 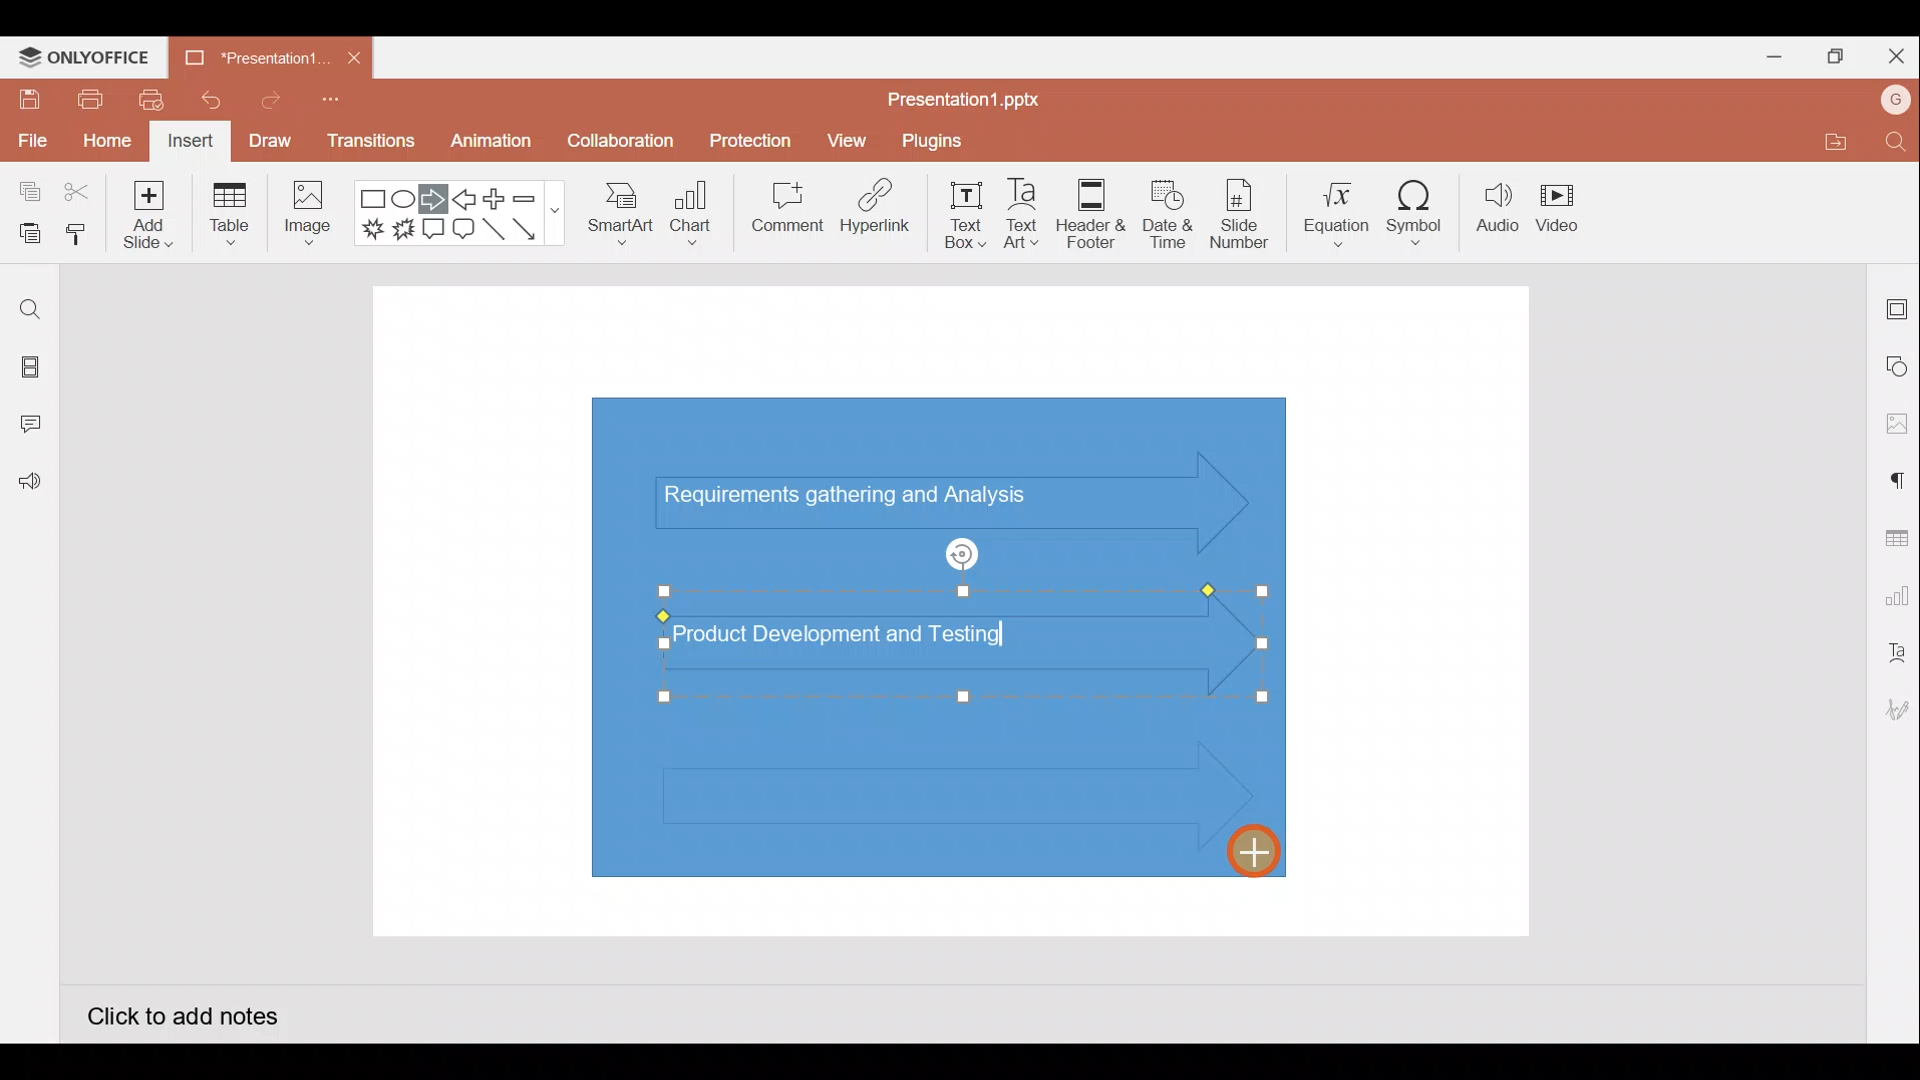 I want to click on Feedback and Support, so click(x=29, y=487).